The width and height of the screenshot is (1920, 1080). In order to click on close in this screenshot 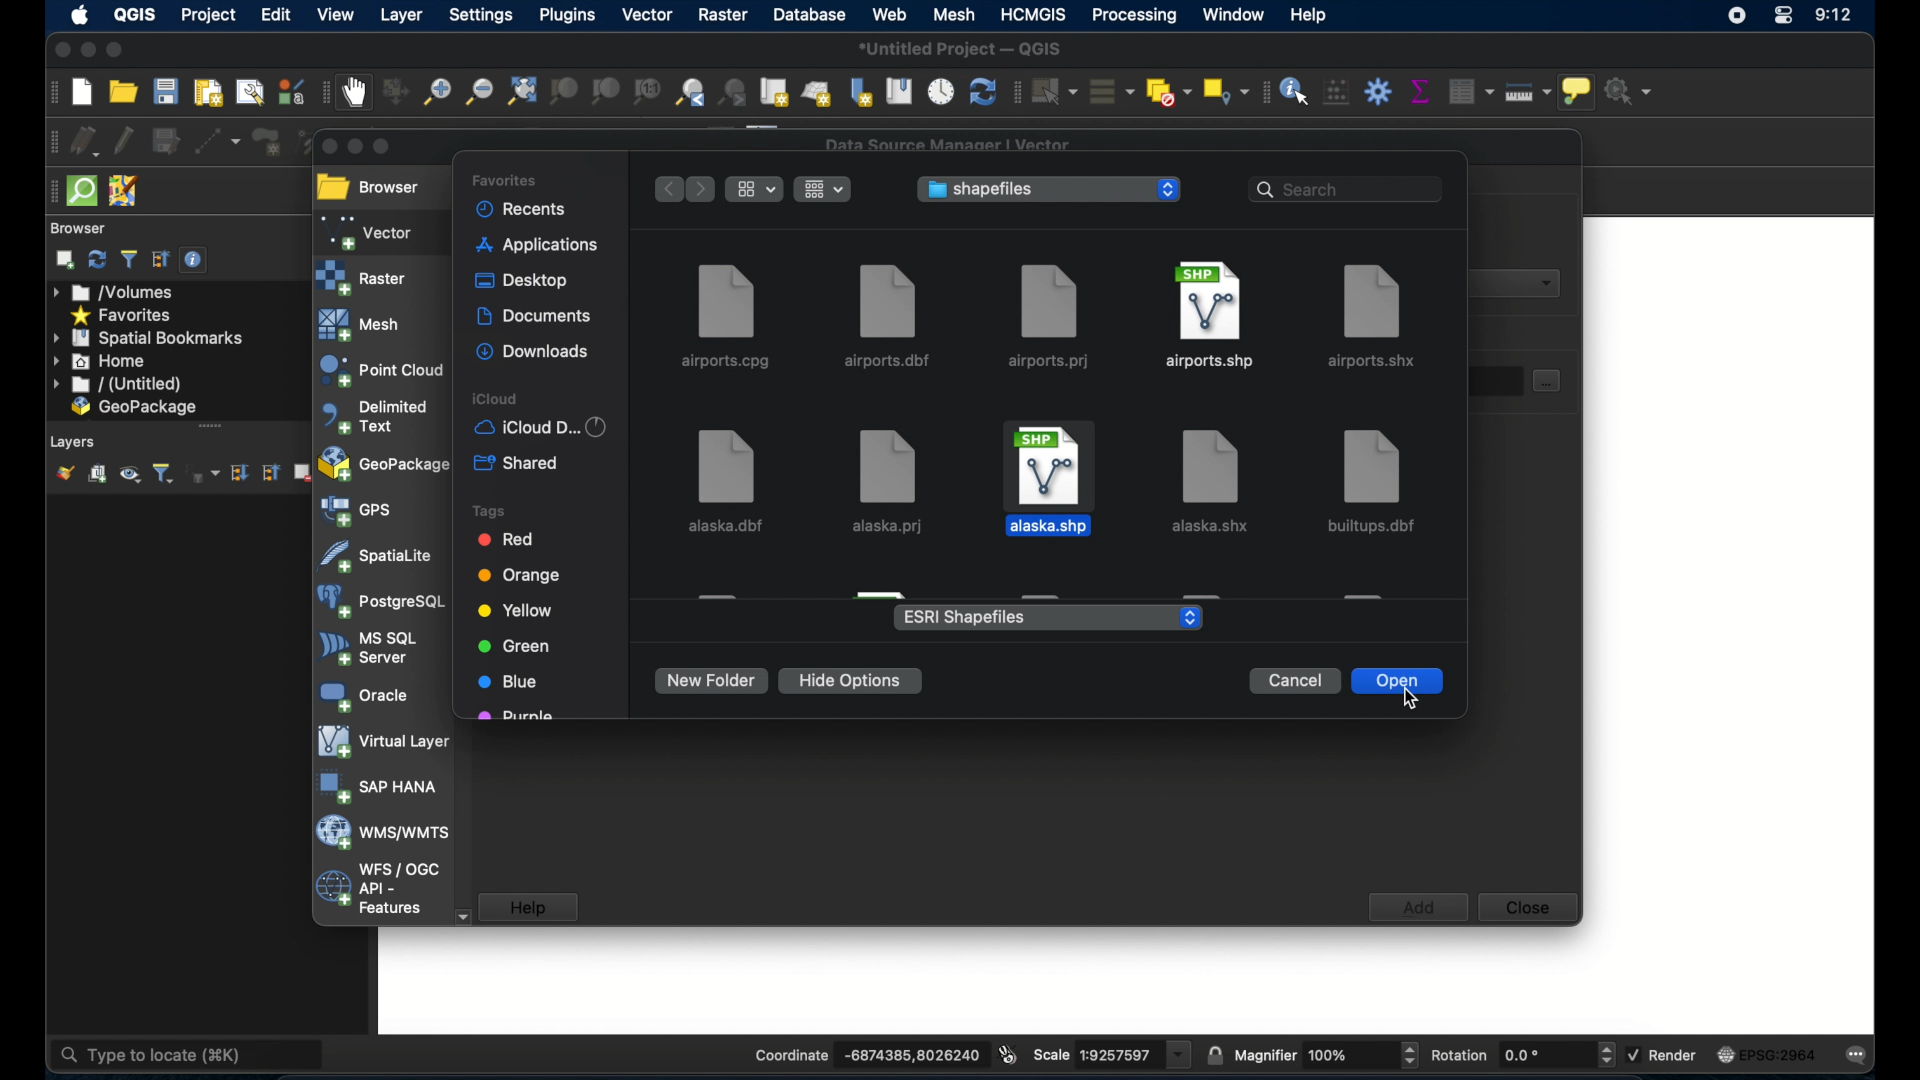, I will do `click(325, 146)`.